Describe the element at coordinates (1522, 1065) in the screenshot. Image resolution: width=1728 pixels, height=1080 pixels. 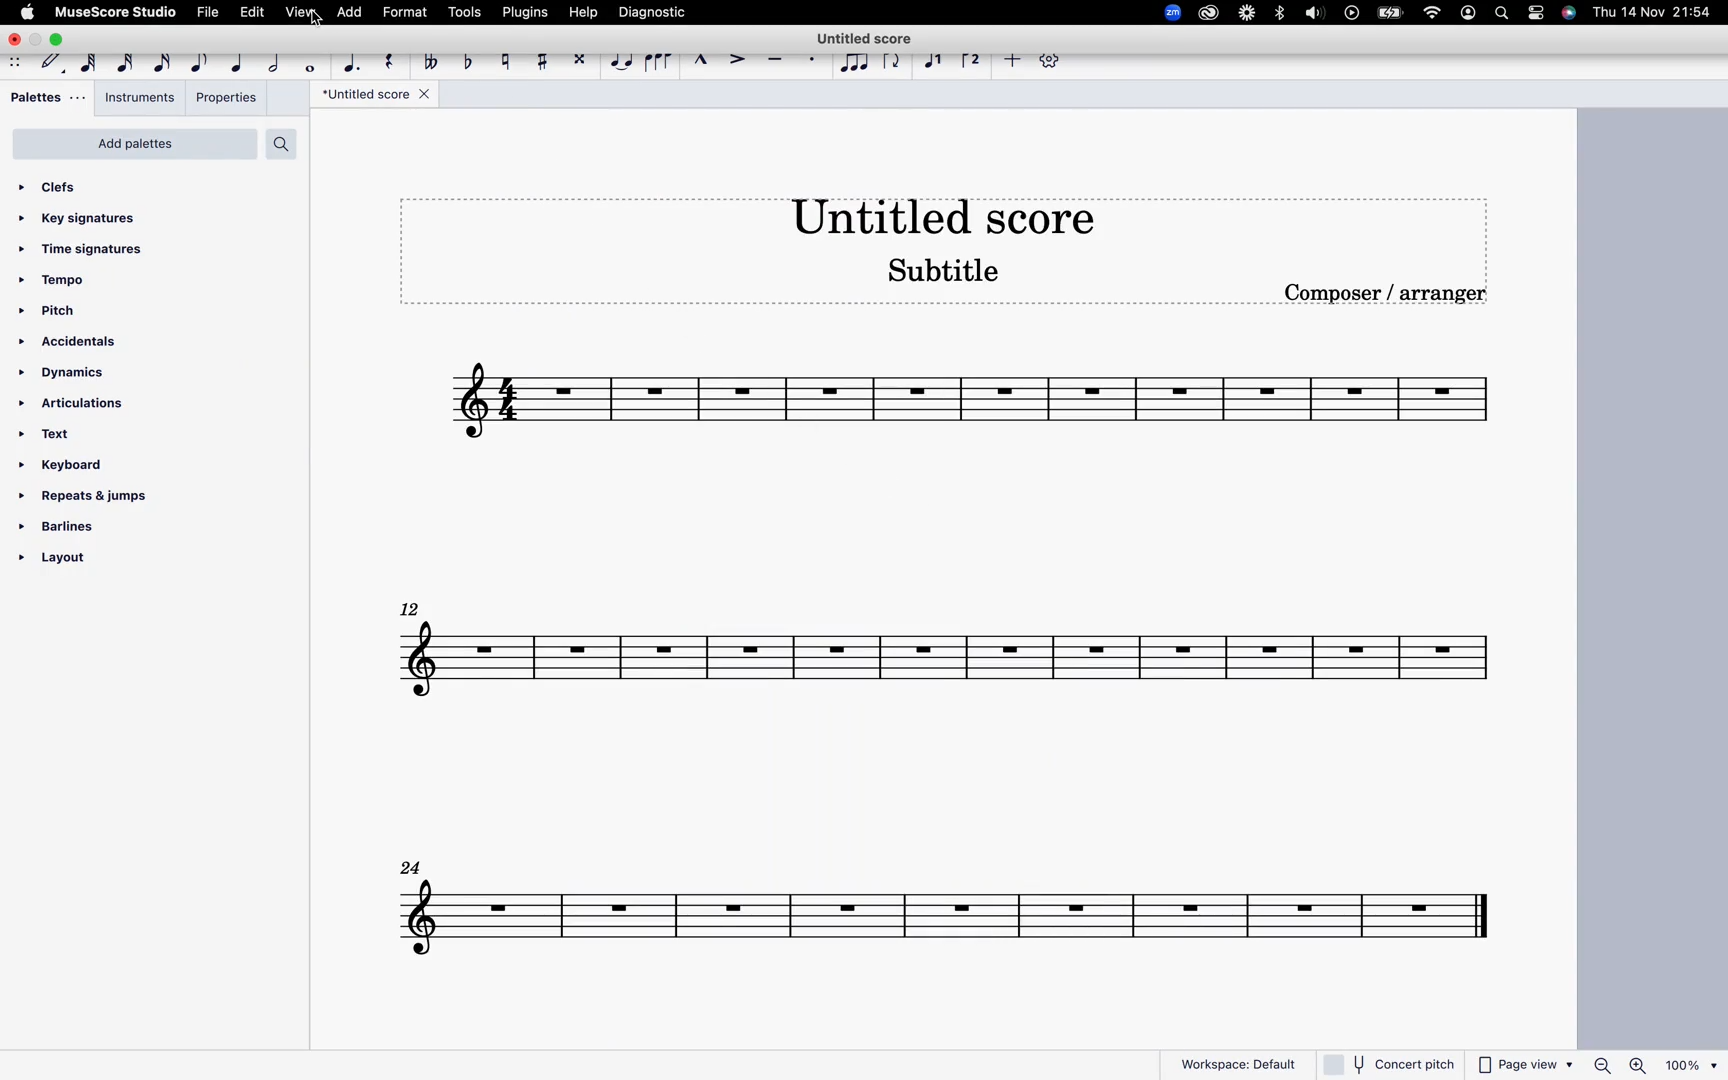
I see `page view` at that location.